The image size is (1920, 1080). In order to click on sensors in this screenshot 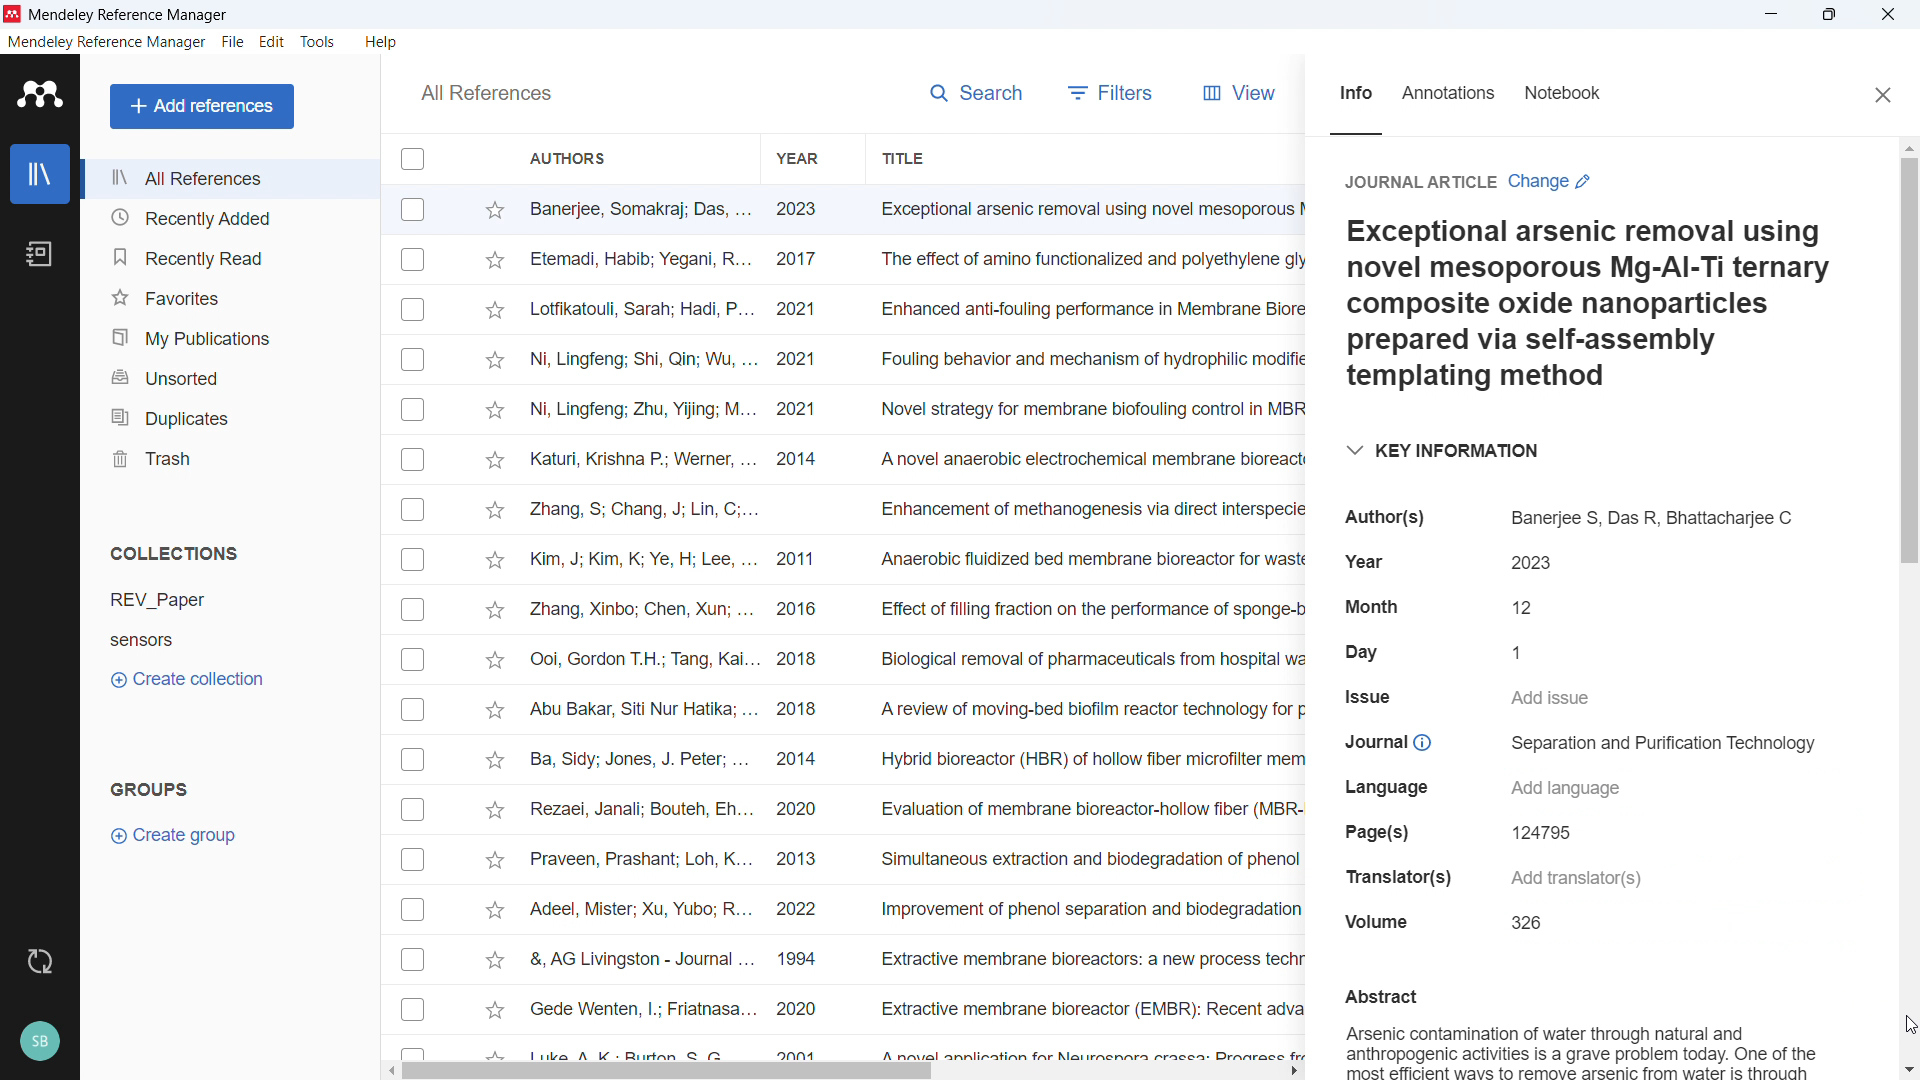, I will do `click(175, 639)`.